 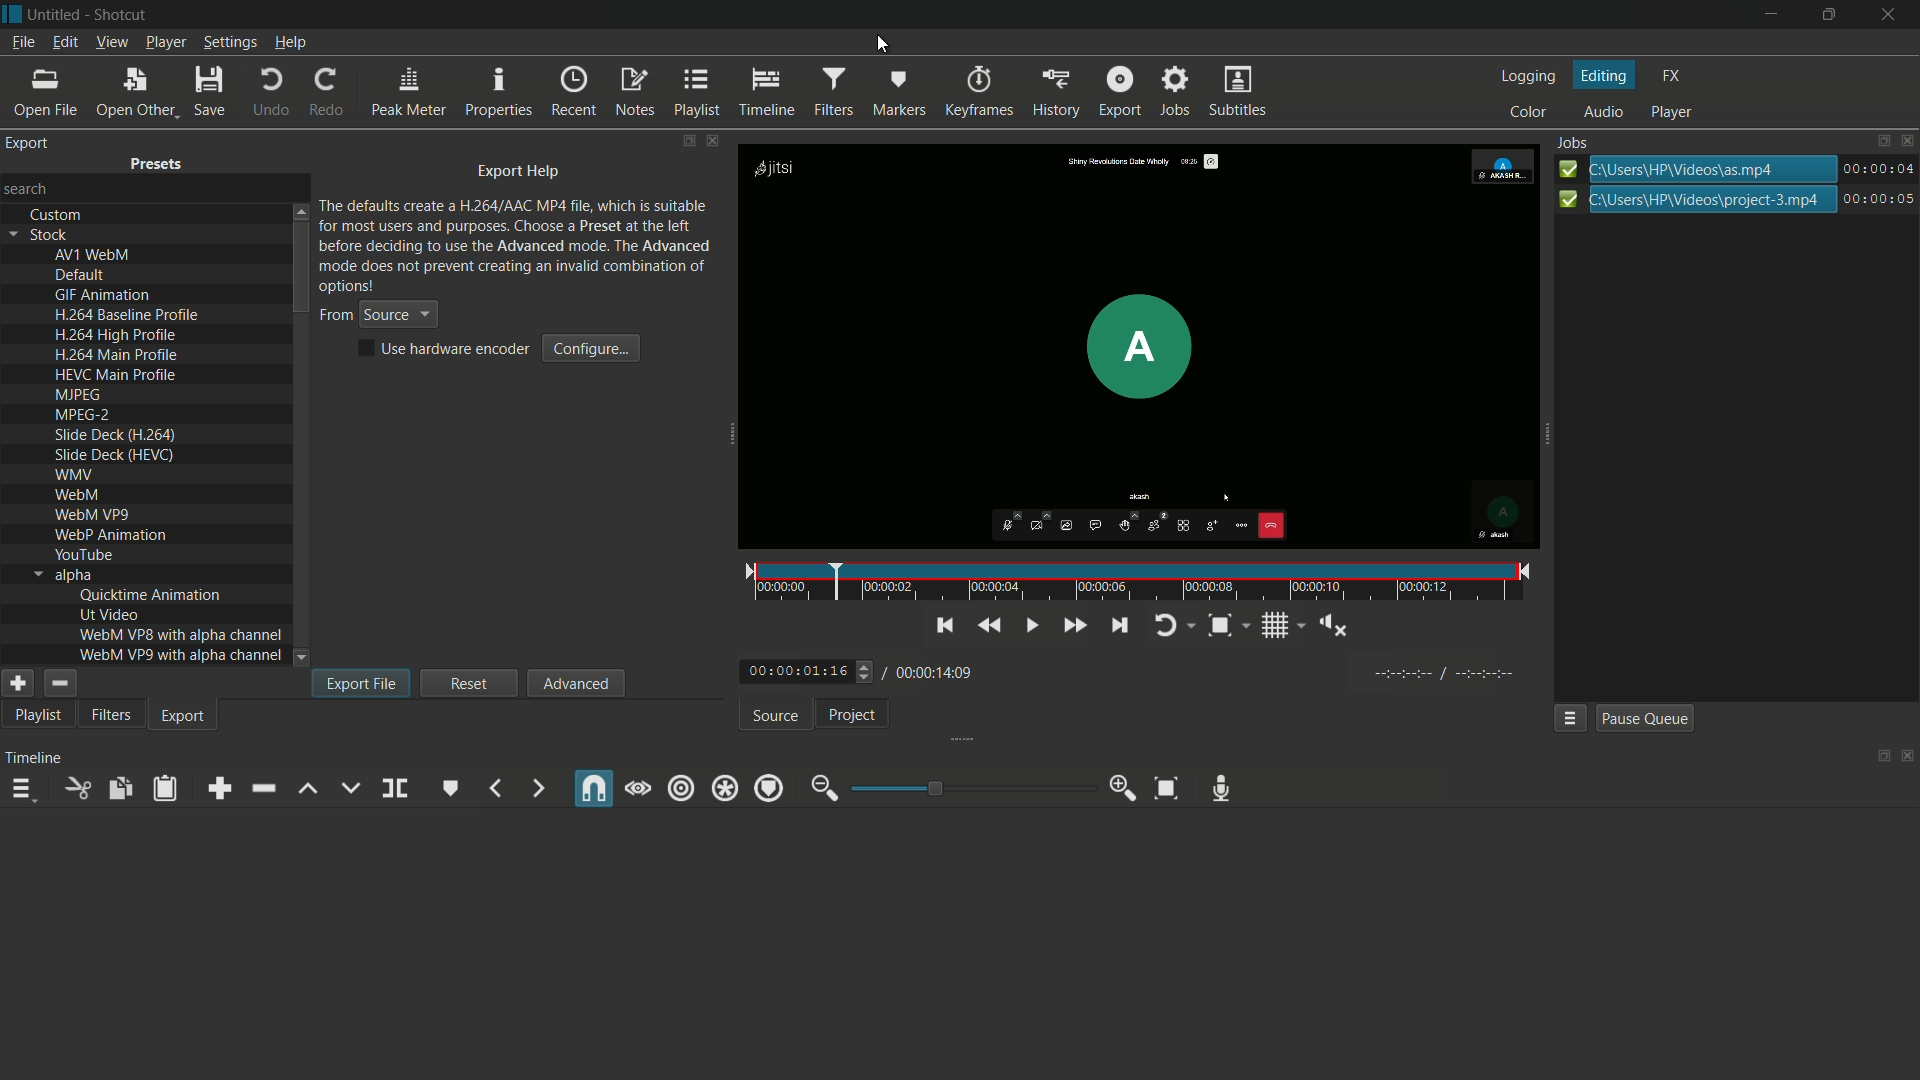 I want to click on playlist, so click(x=40, y=715).